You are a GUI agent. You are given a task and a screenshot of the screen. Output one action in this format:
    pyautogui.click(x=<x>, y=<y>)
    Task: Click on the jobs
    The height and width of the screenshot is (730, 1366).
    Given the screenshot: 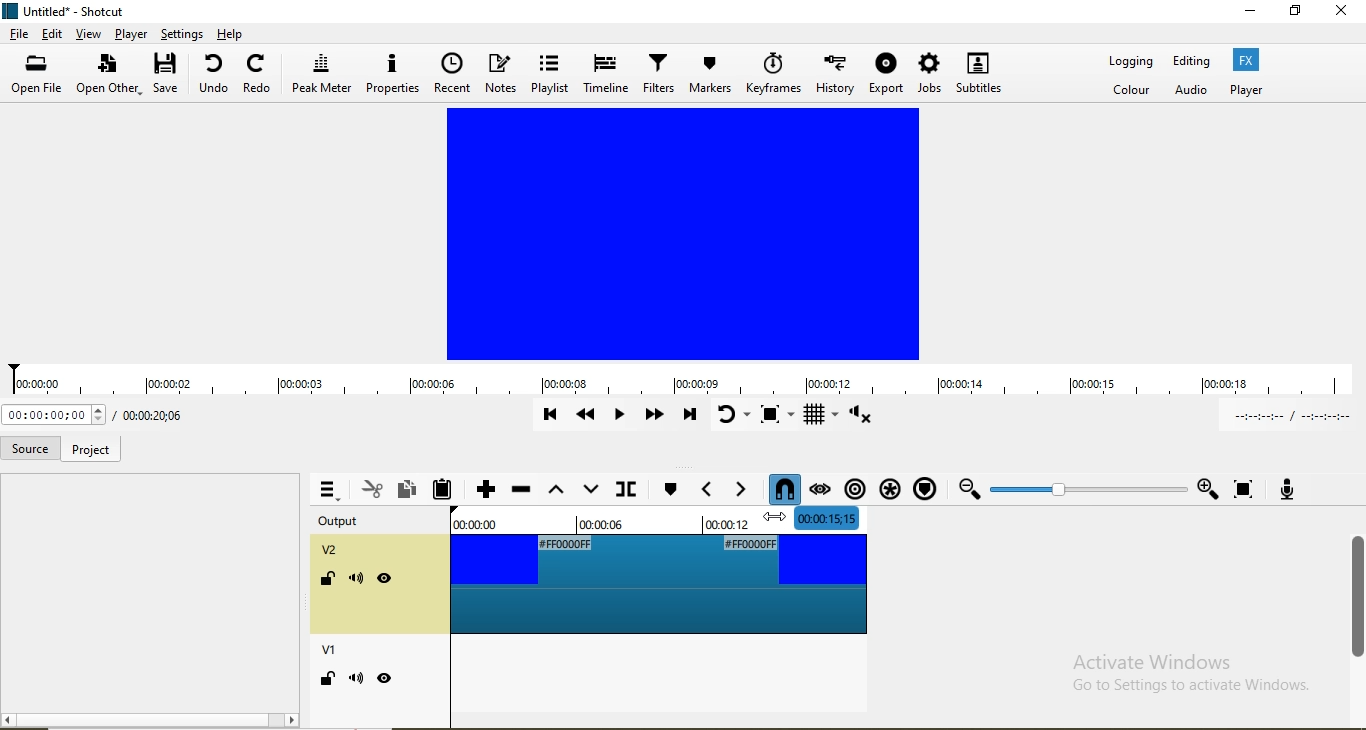 What is the action you would take?
    pyautogui.click(x=928, y=74)
    